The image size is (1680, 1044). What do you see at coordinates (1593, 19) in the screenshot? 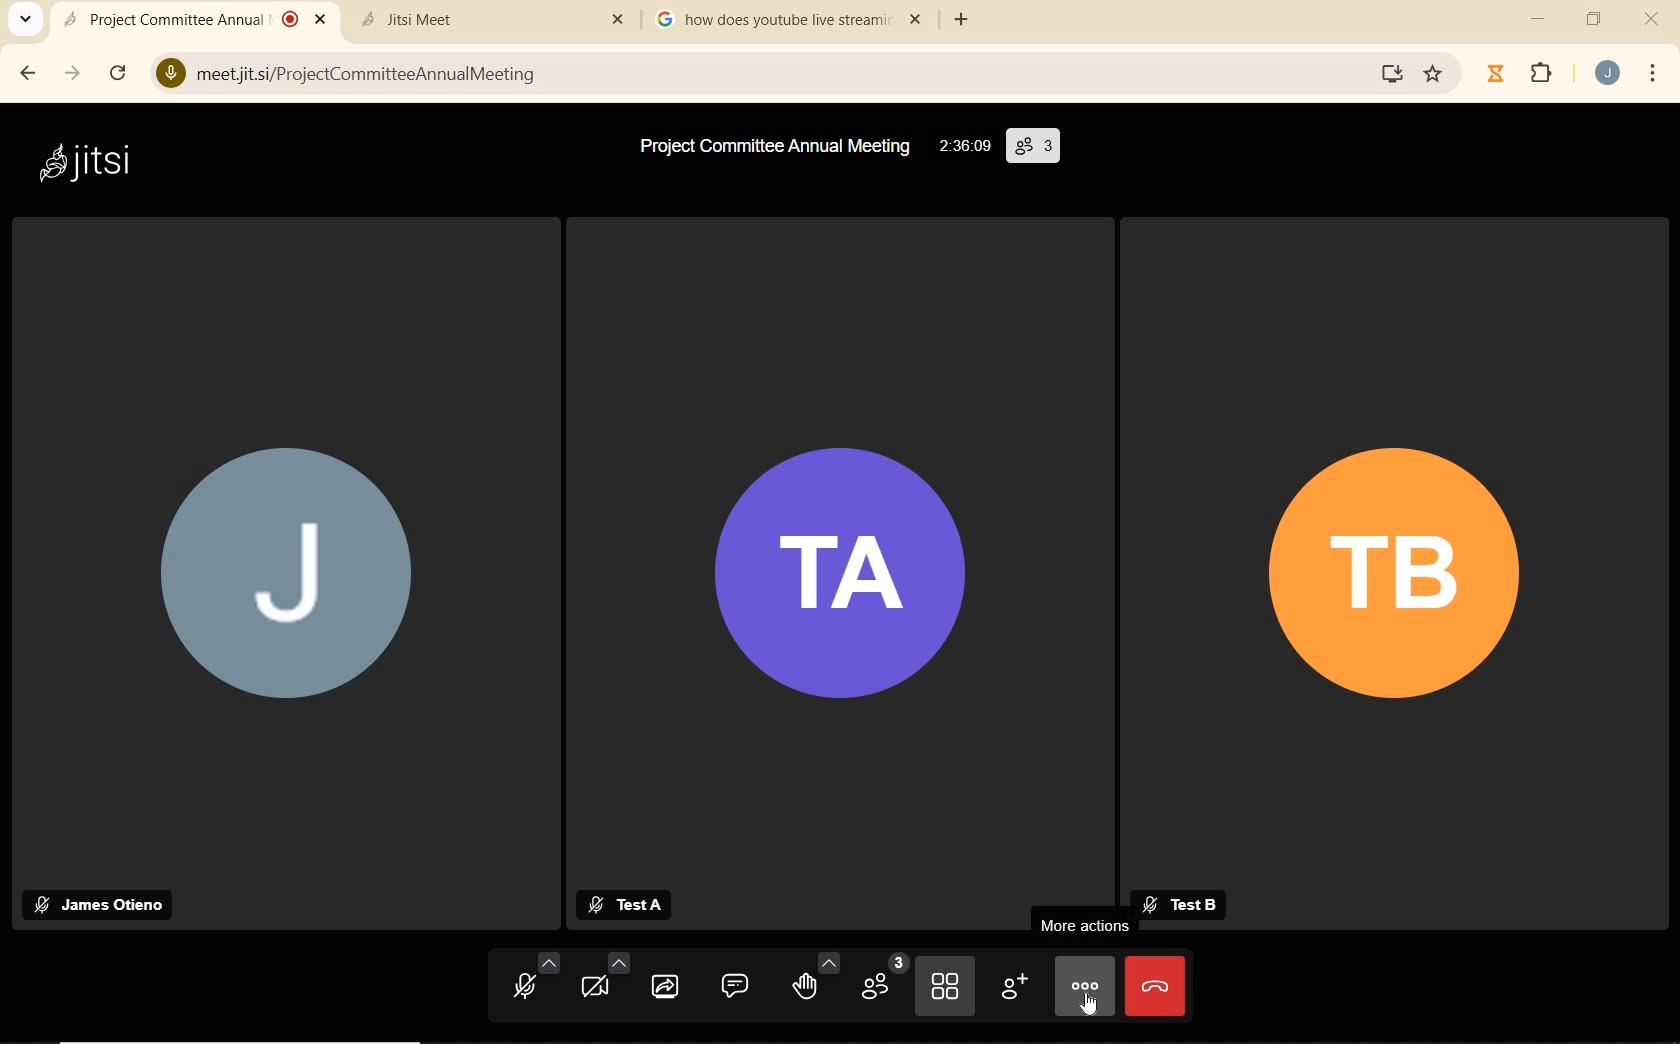
I see `RESTORE DOWN` at bounding box center [1593, 19].